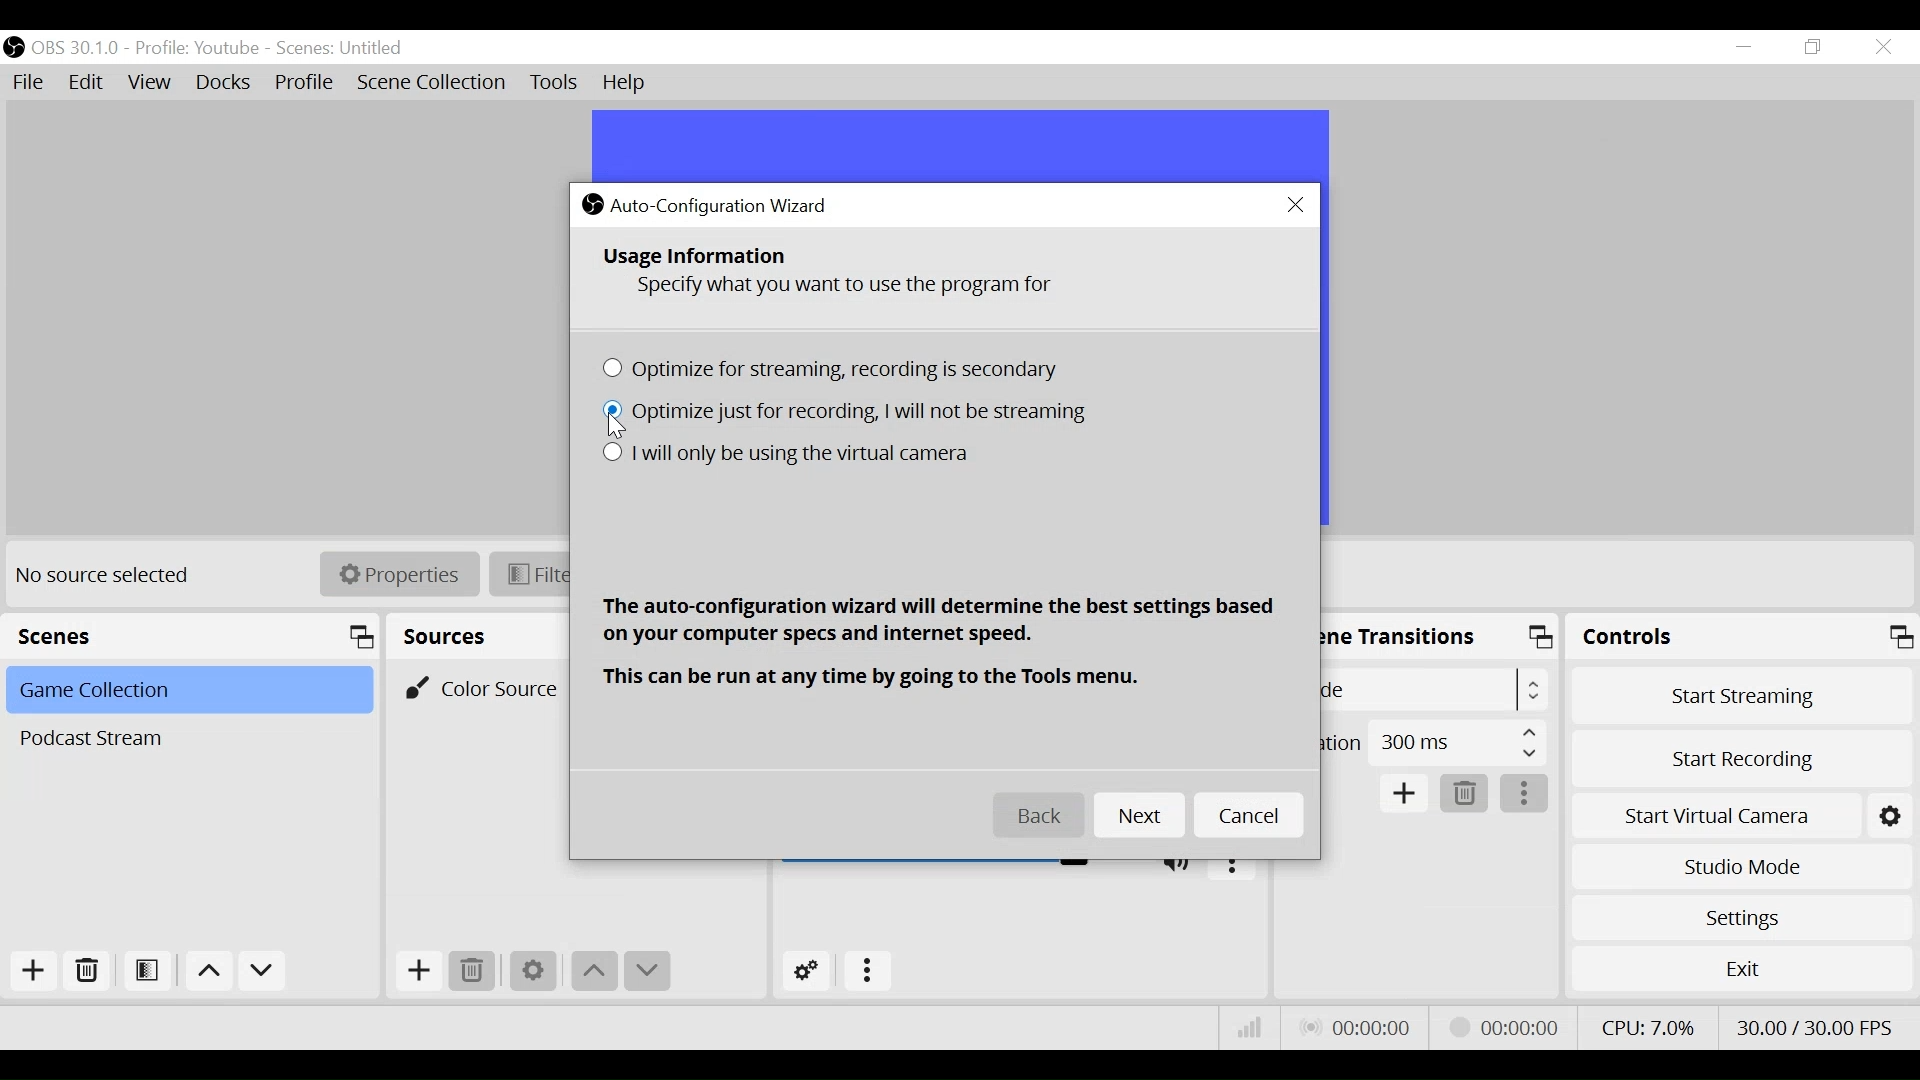  I want to click on (un)check Optimize for streaming, recording is secondary, so click(838, 373).